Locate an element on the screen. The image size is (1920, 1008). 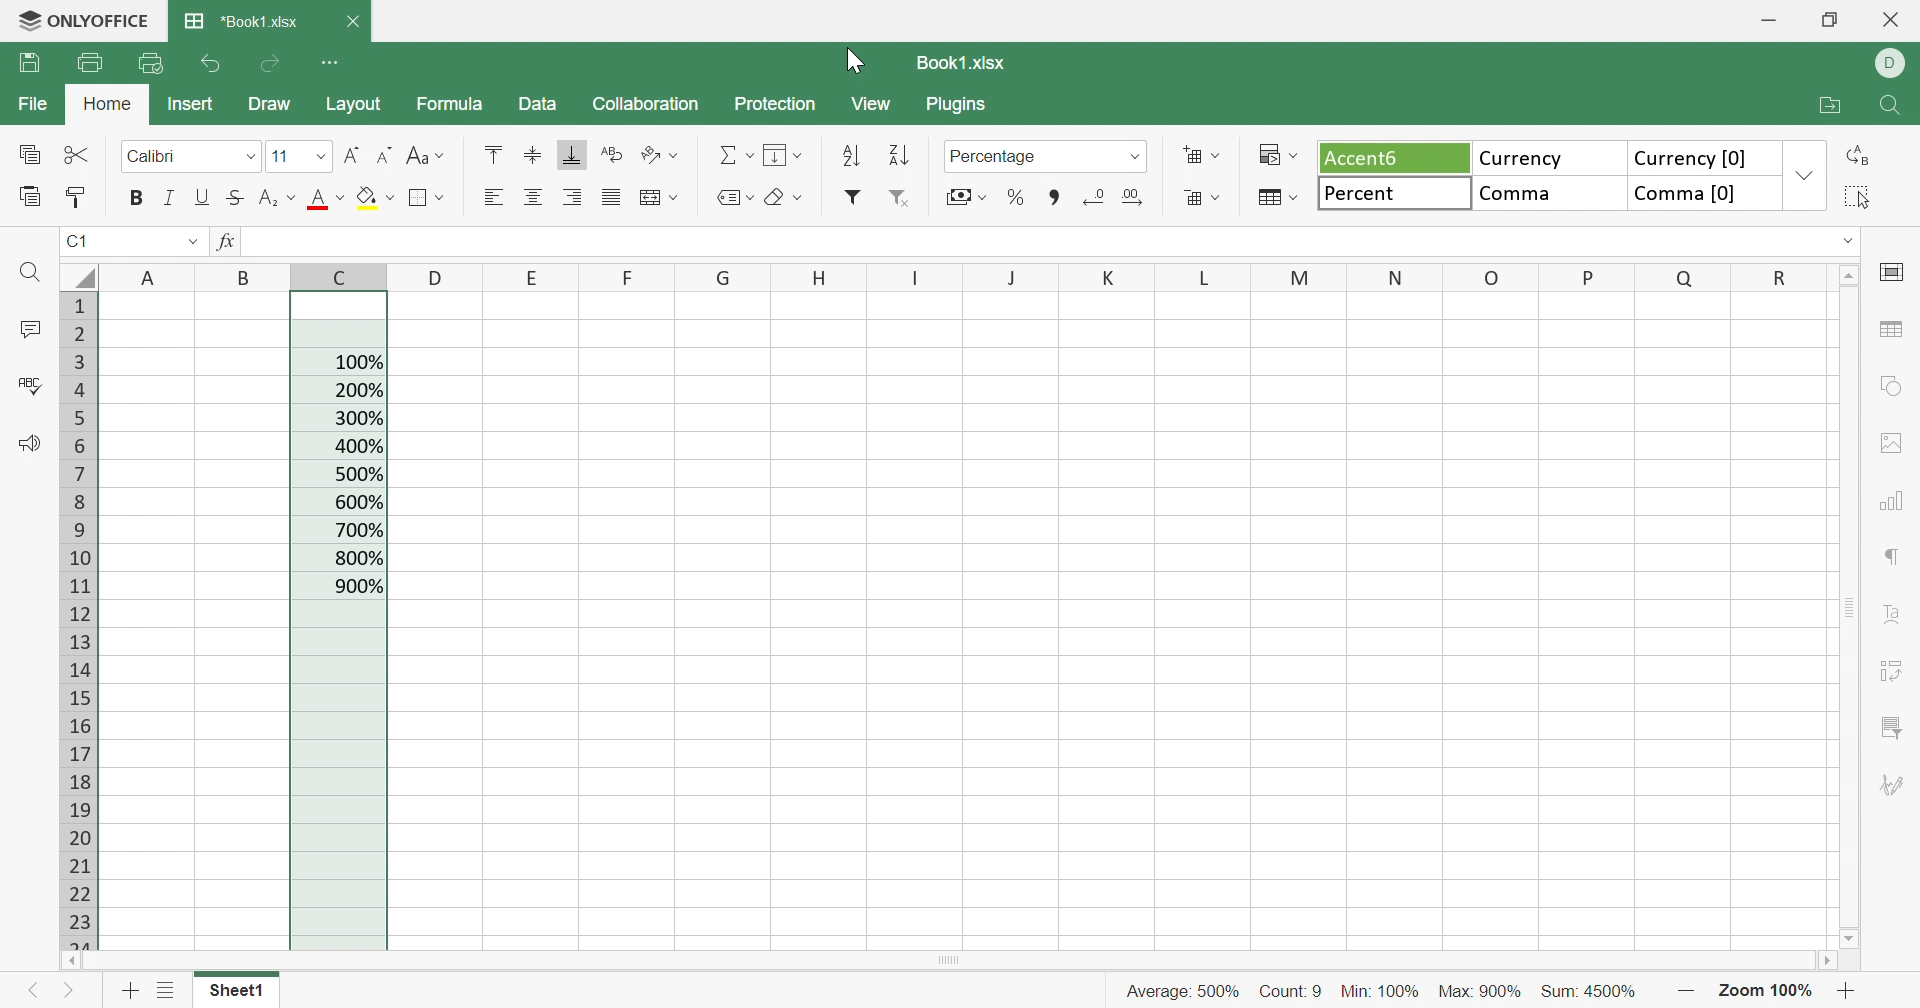
100% is located at coordinates (356, 365).